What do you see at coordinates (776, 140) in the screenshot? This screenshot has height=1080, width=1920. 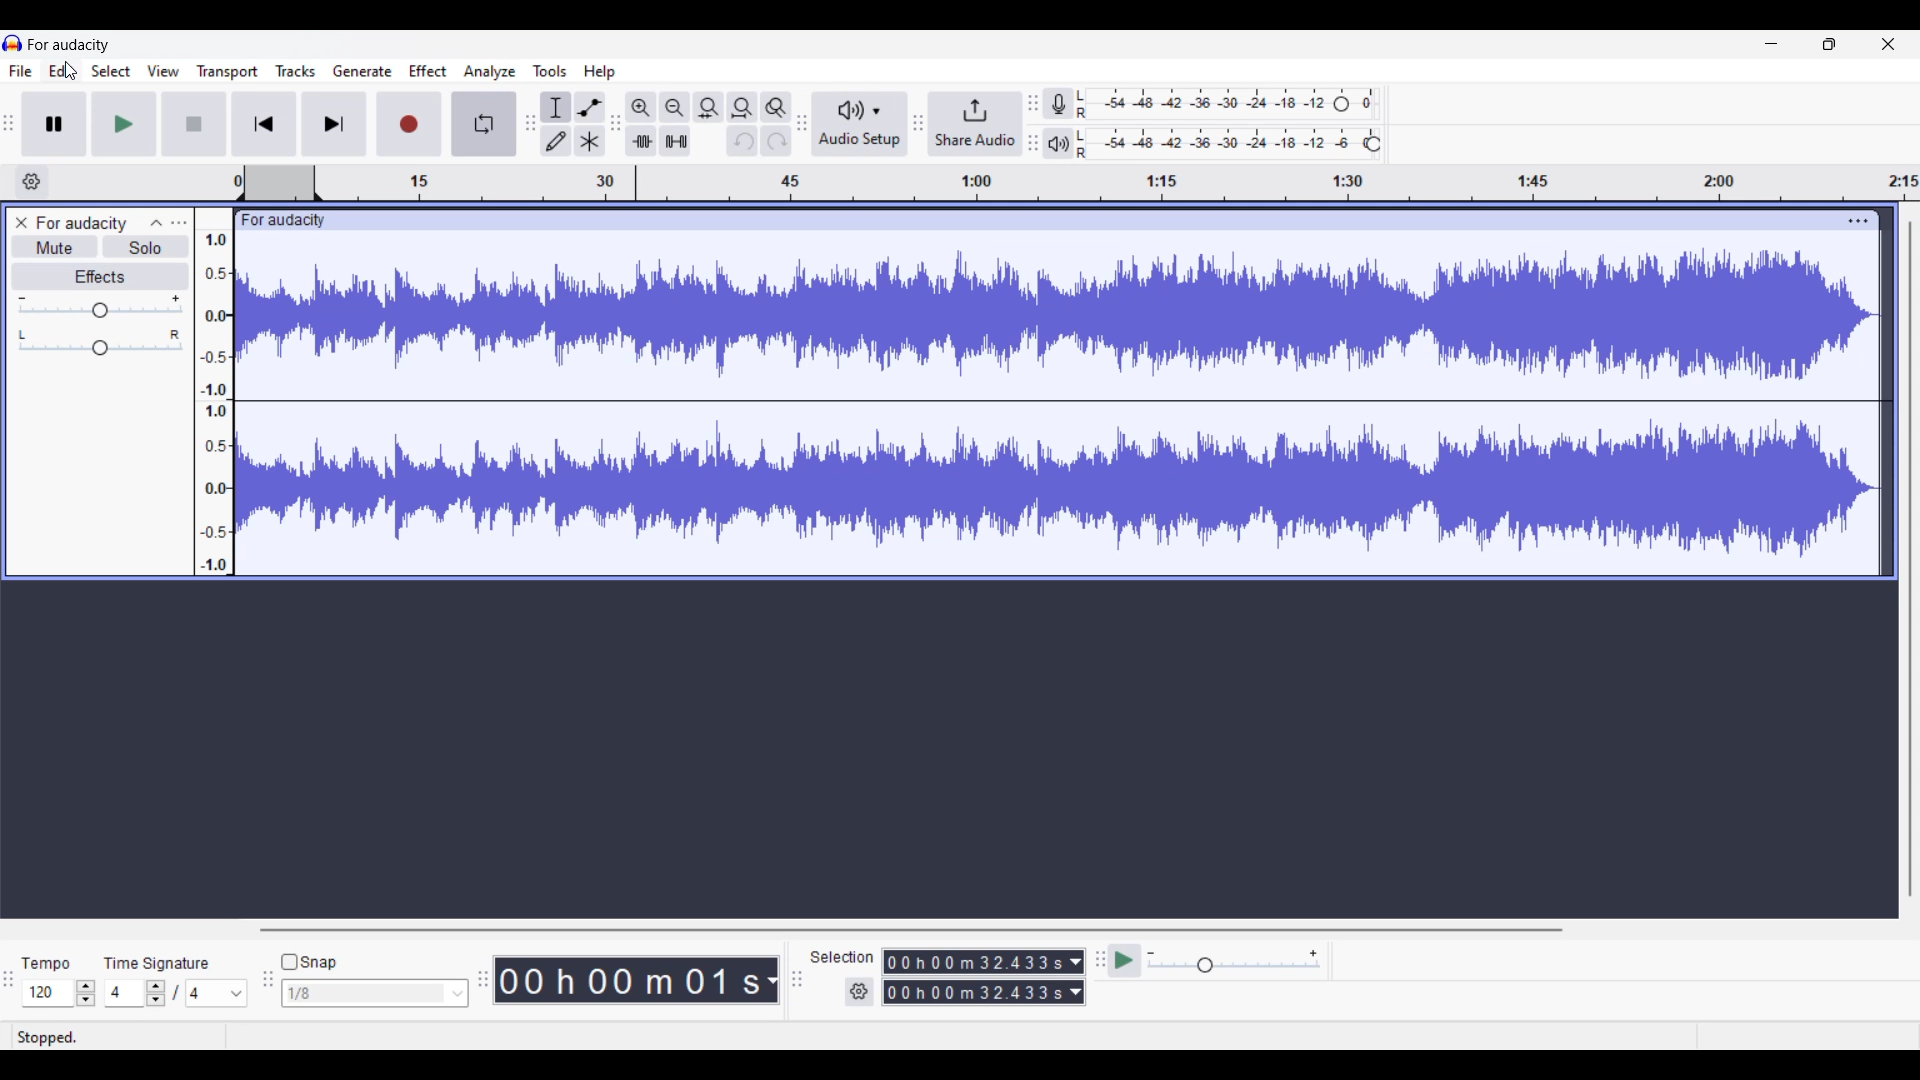 I see `Redo` at bounding box center [776, 140].